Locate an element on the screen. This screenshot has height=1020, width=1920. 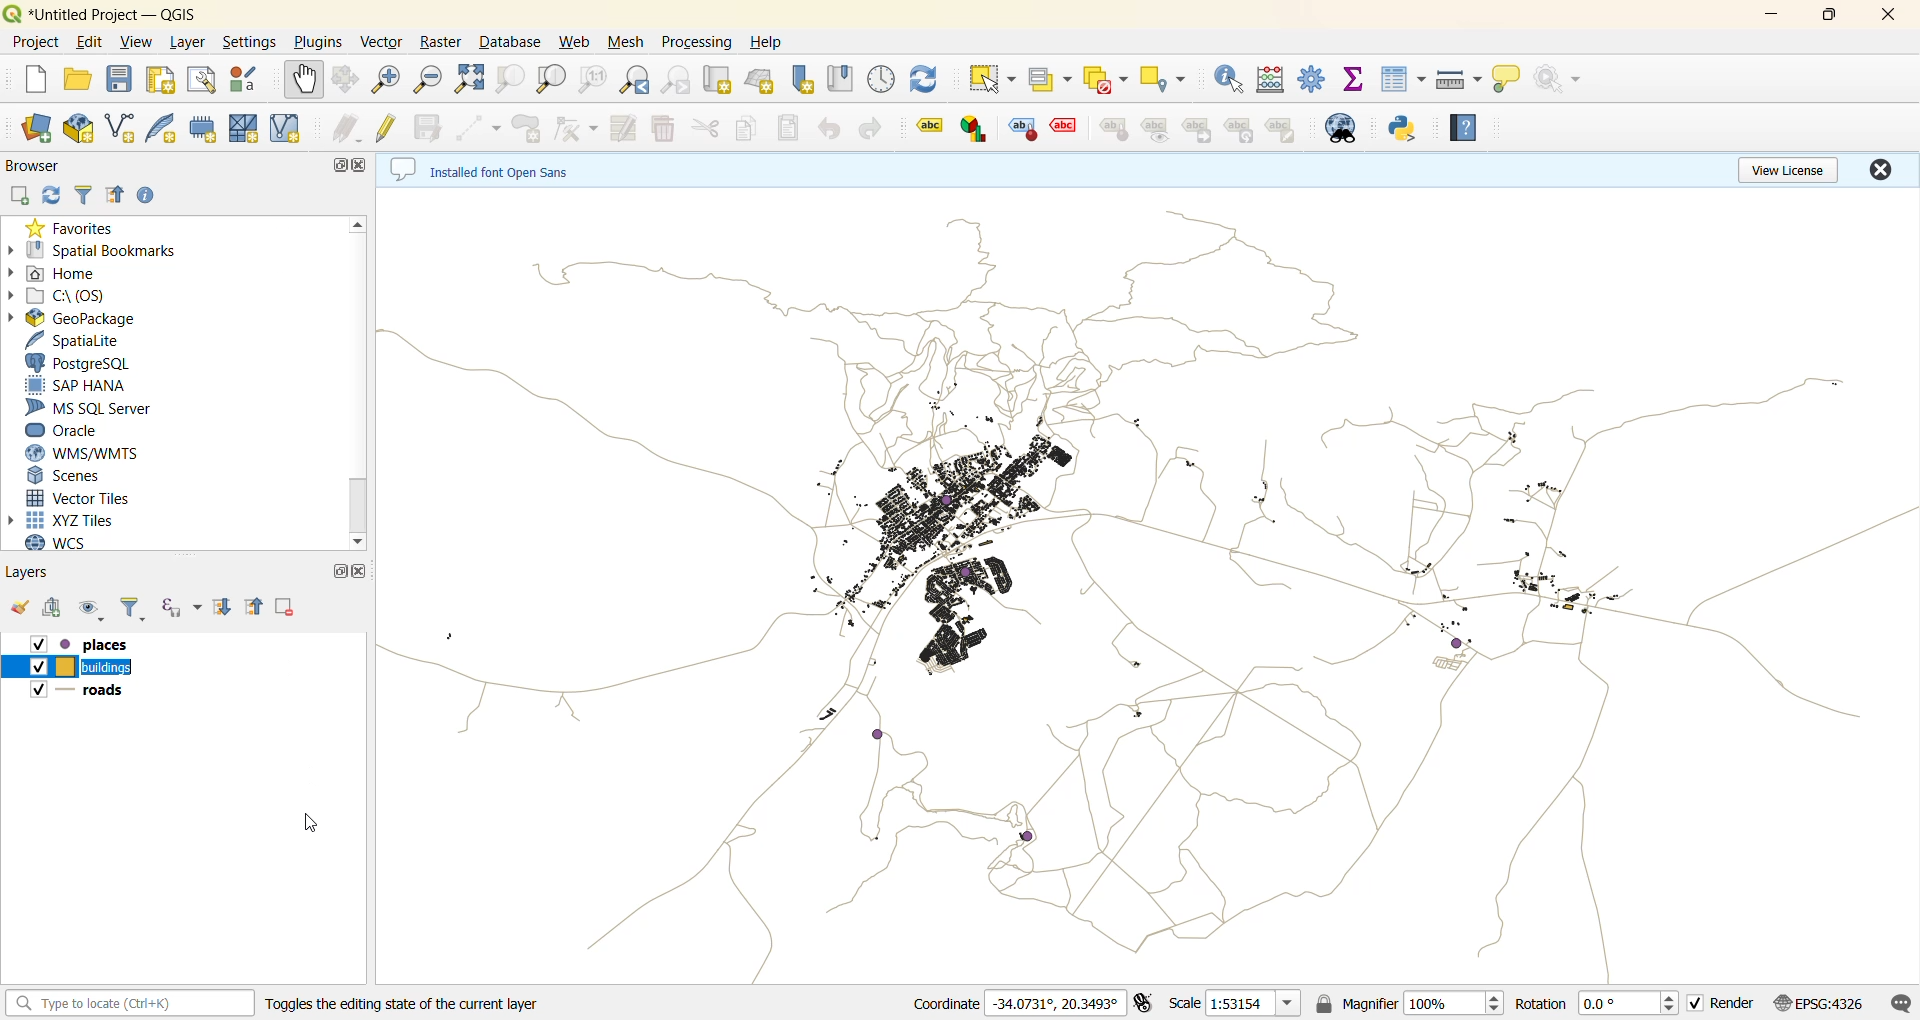
scale is located at coordinates (1252, 1005).